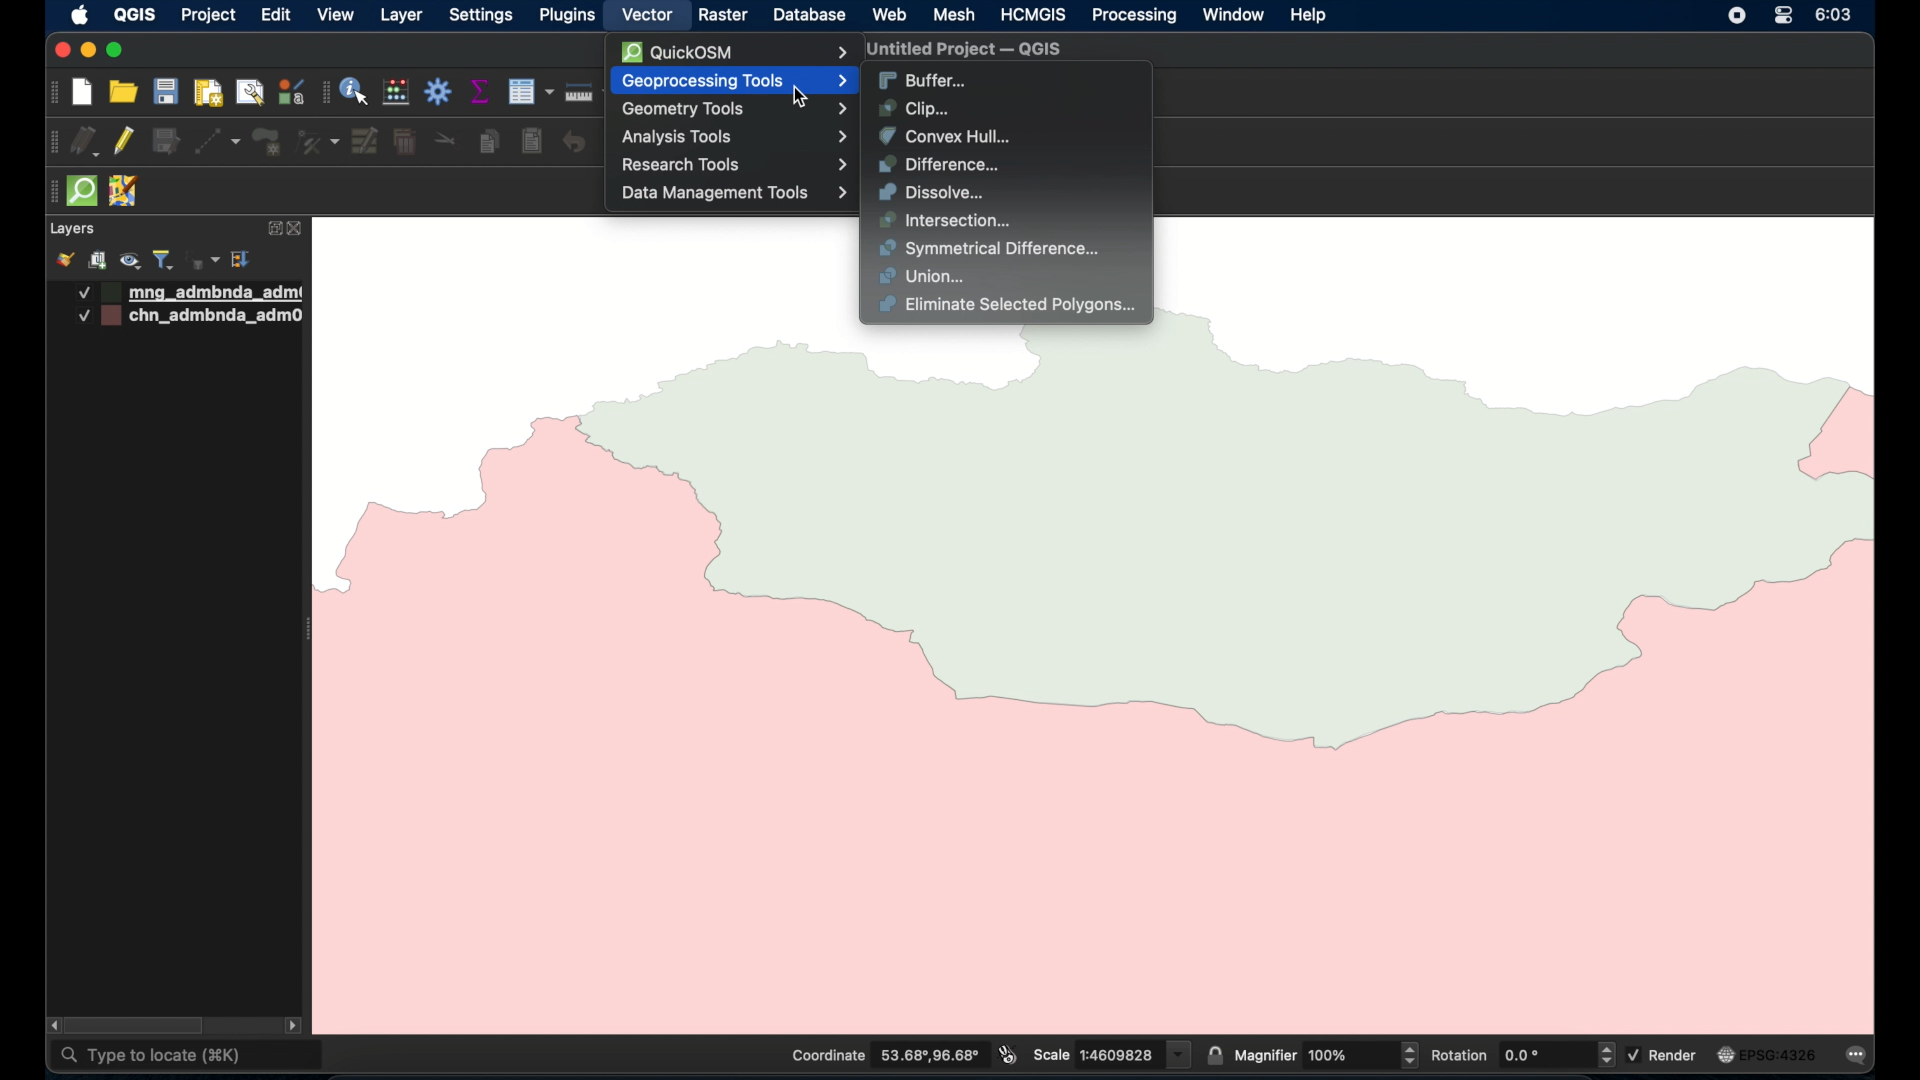  I want to click on HCMGIS, so click(1031, 14).